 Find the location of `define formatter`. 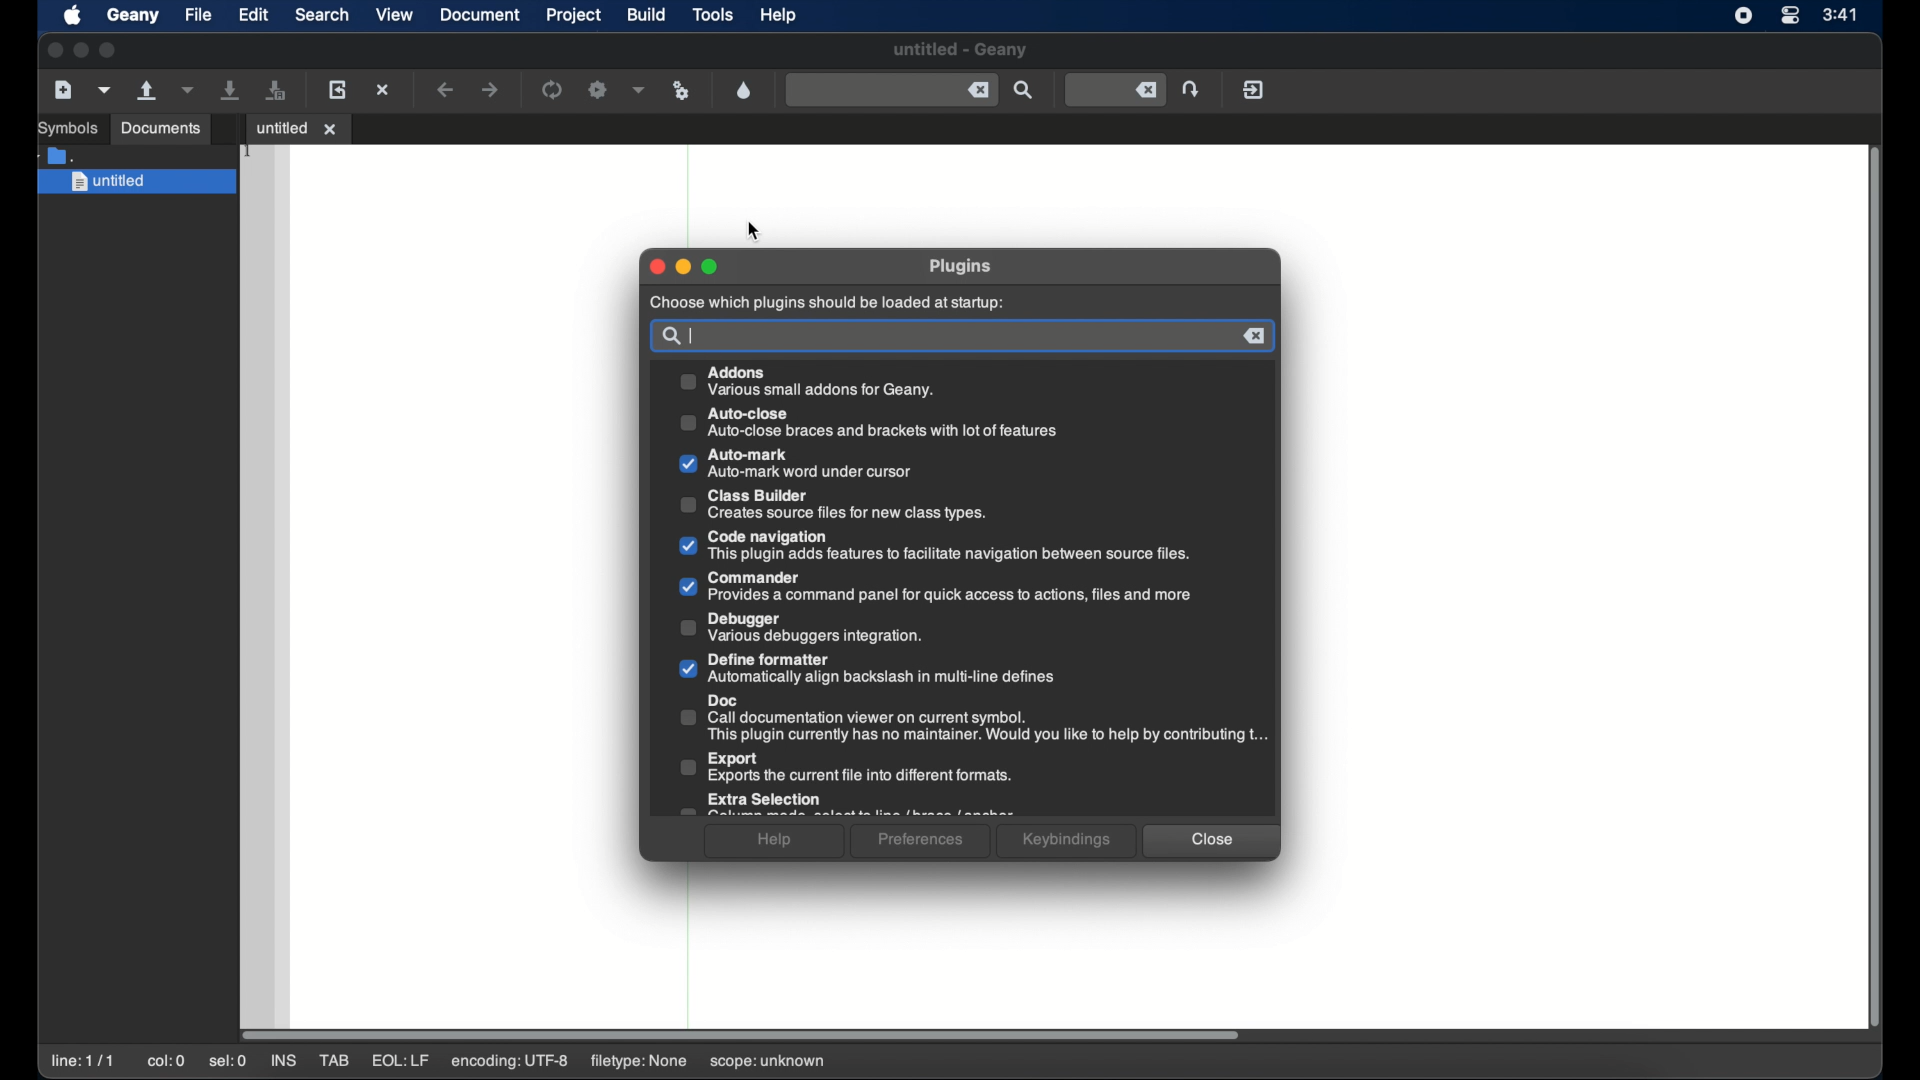

define formatter is located at coordinates (866, 670).